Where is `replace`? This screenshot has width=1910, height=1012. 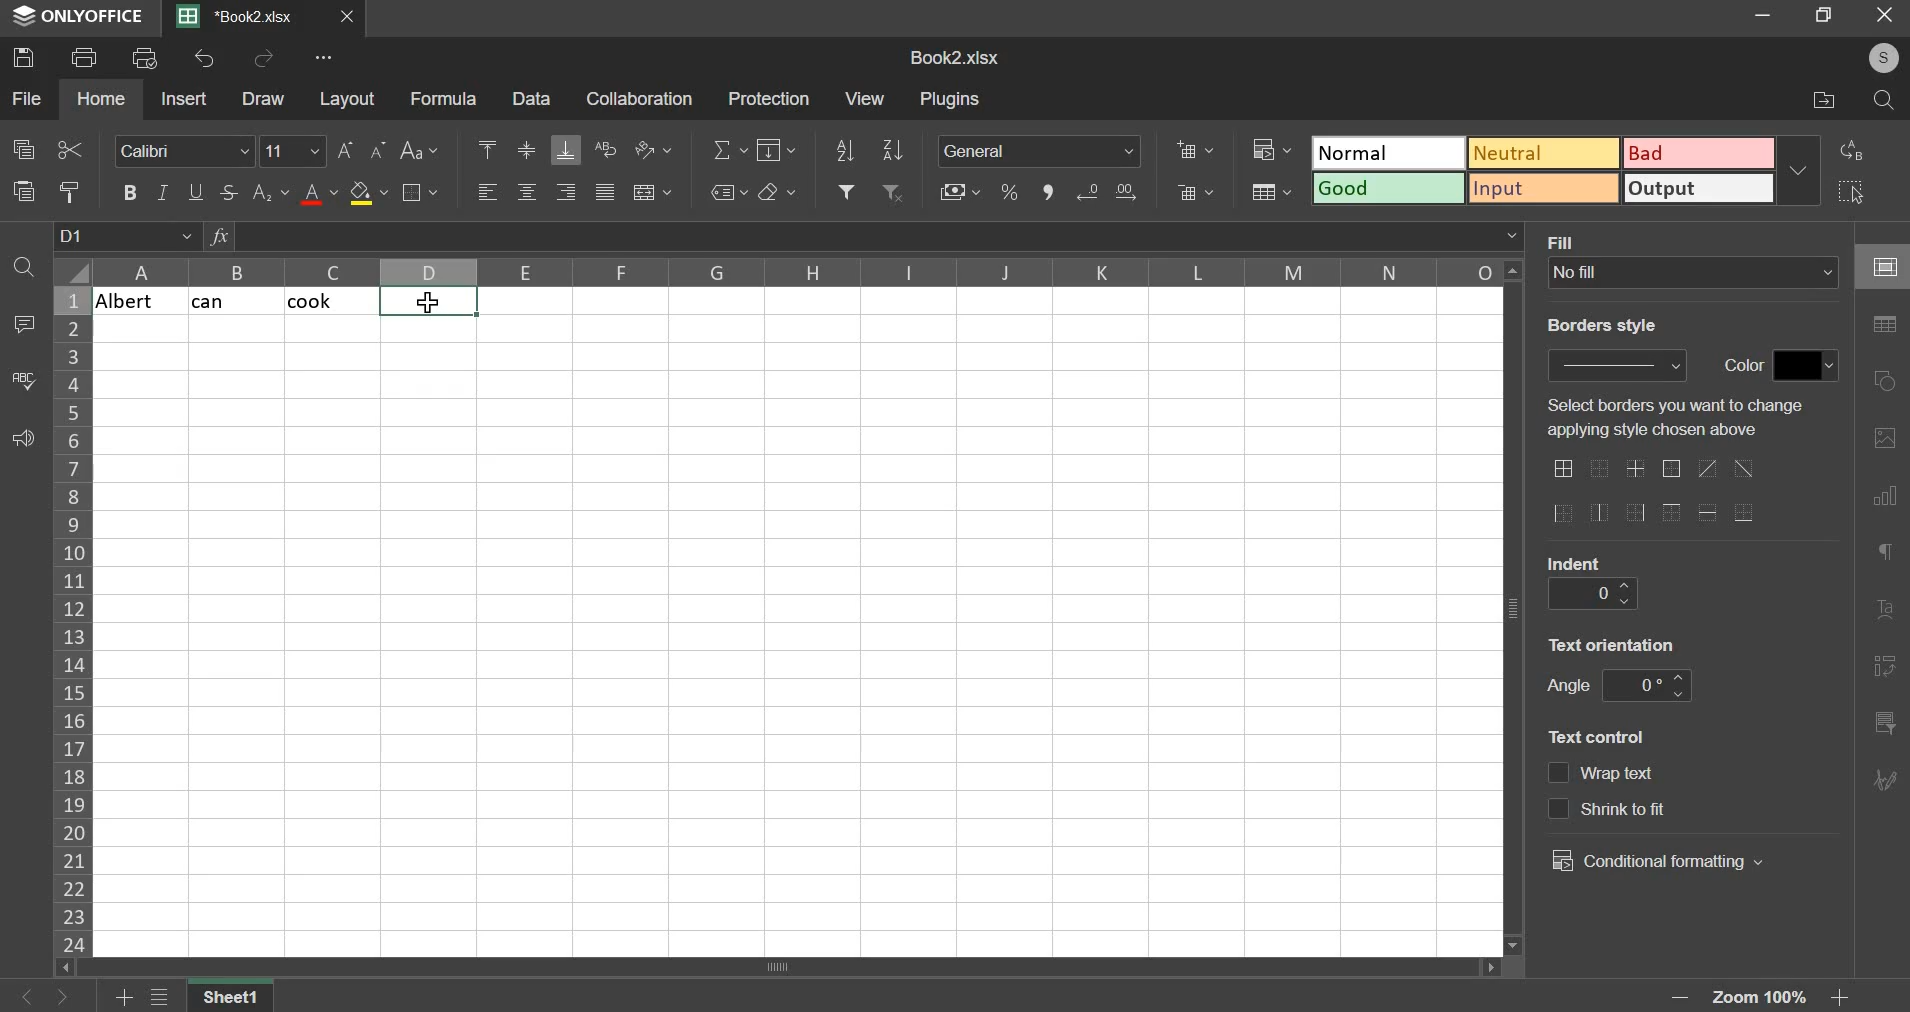
replace is located at coordinates (1858, 150).